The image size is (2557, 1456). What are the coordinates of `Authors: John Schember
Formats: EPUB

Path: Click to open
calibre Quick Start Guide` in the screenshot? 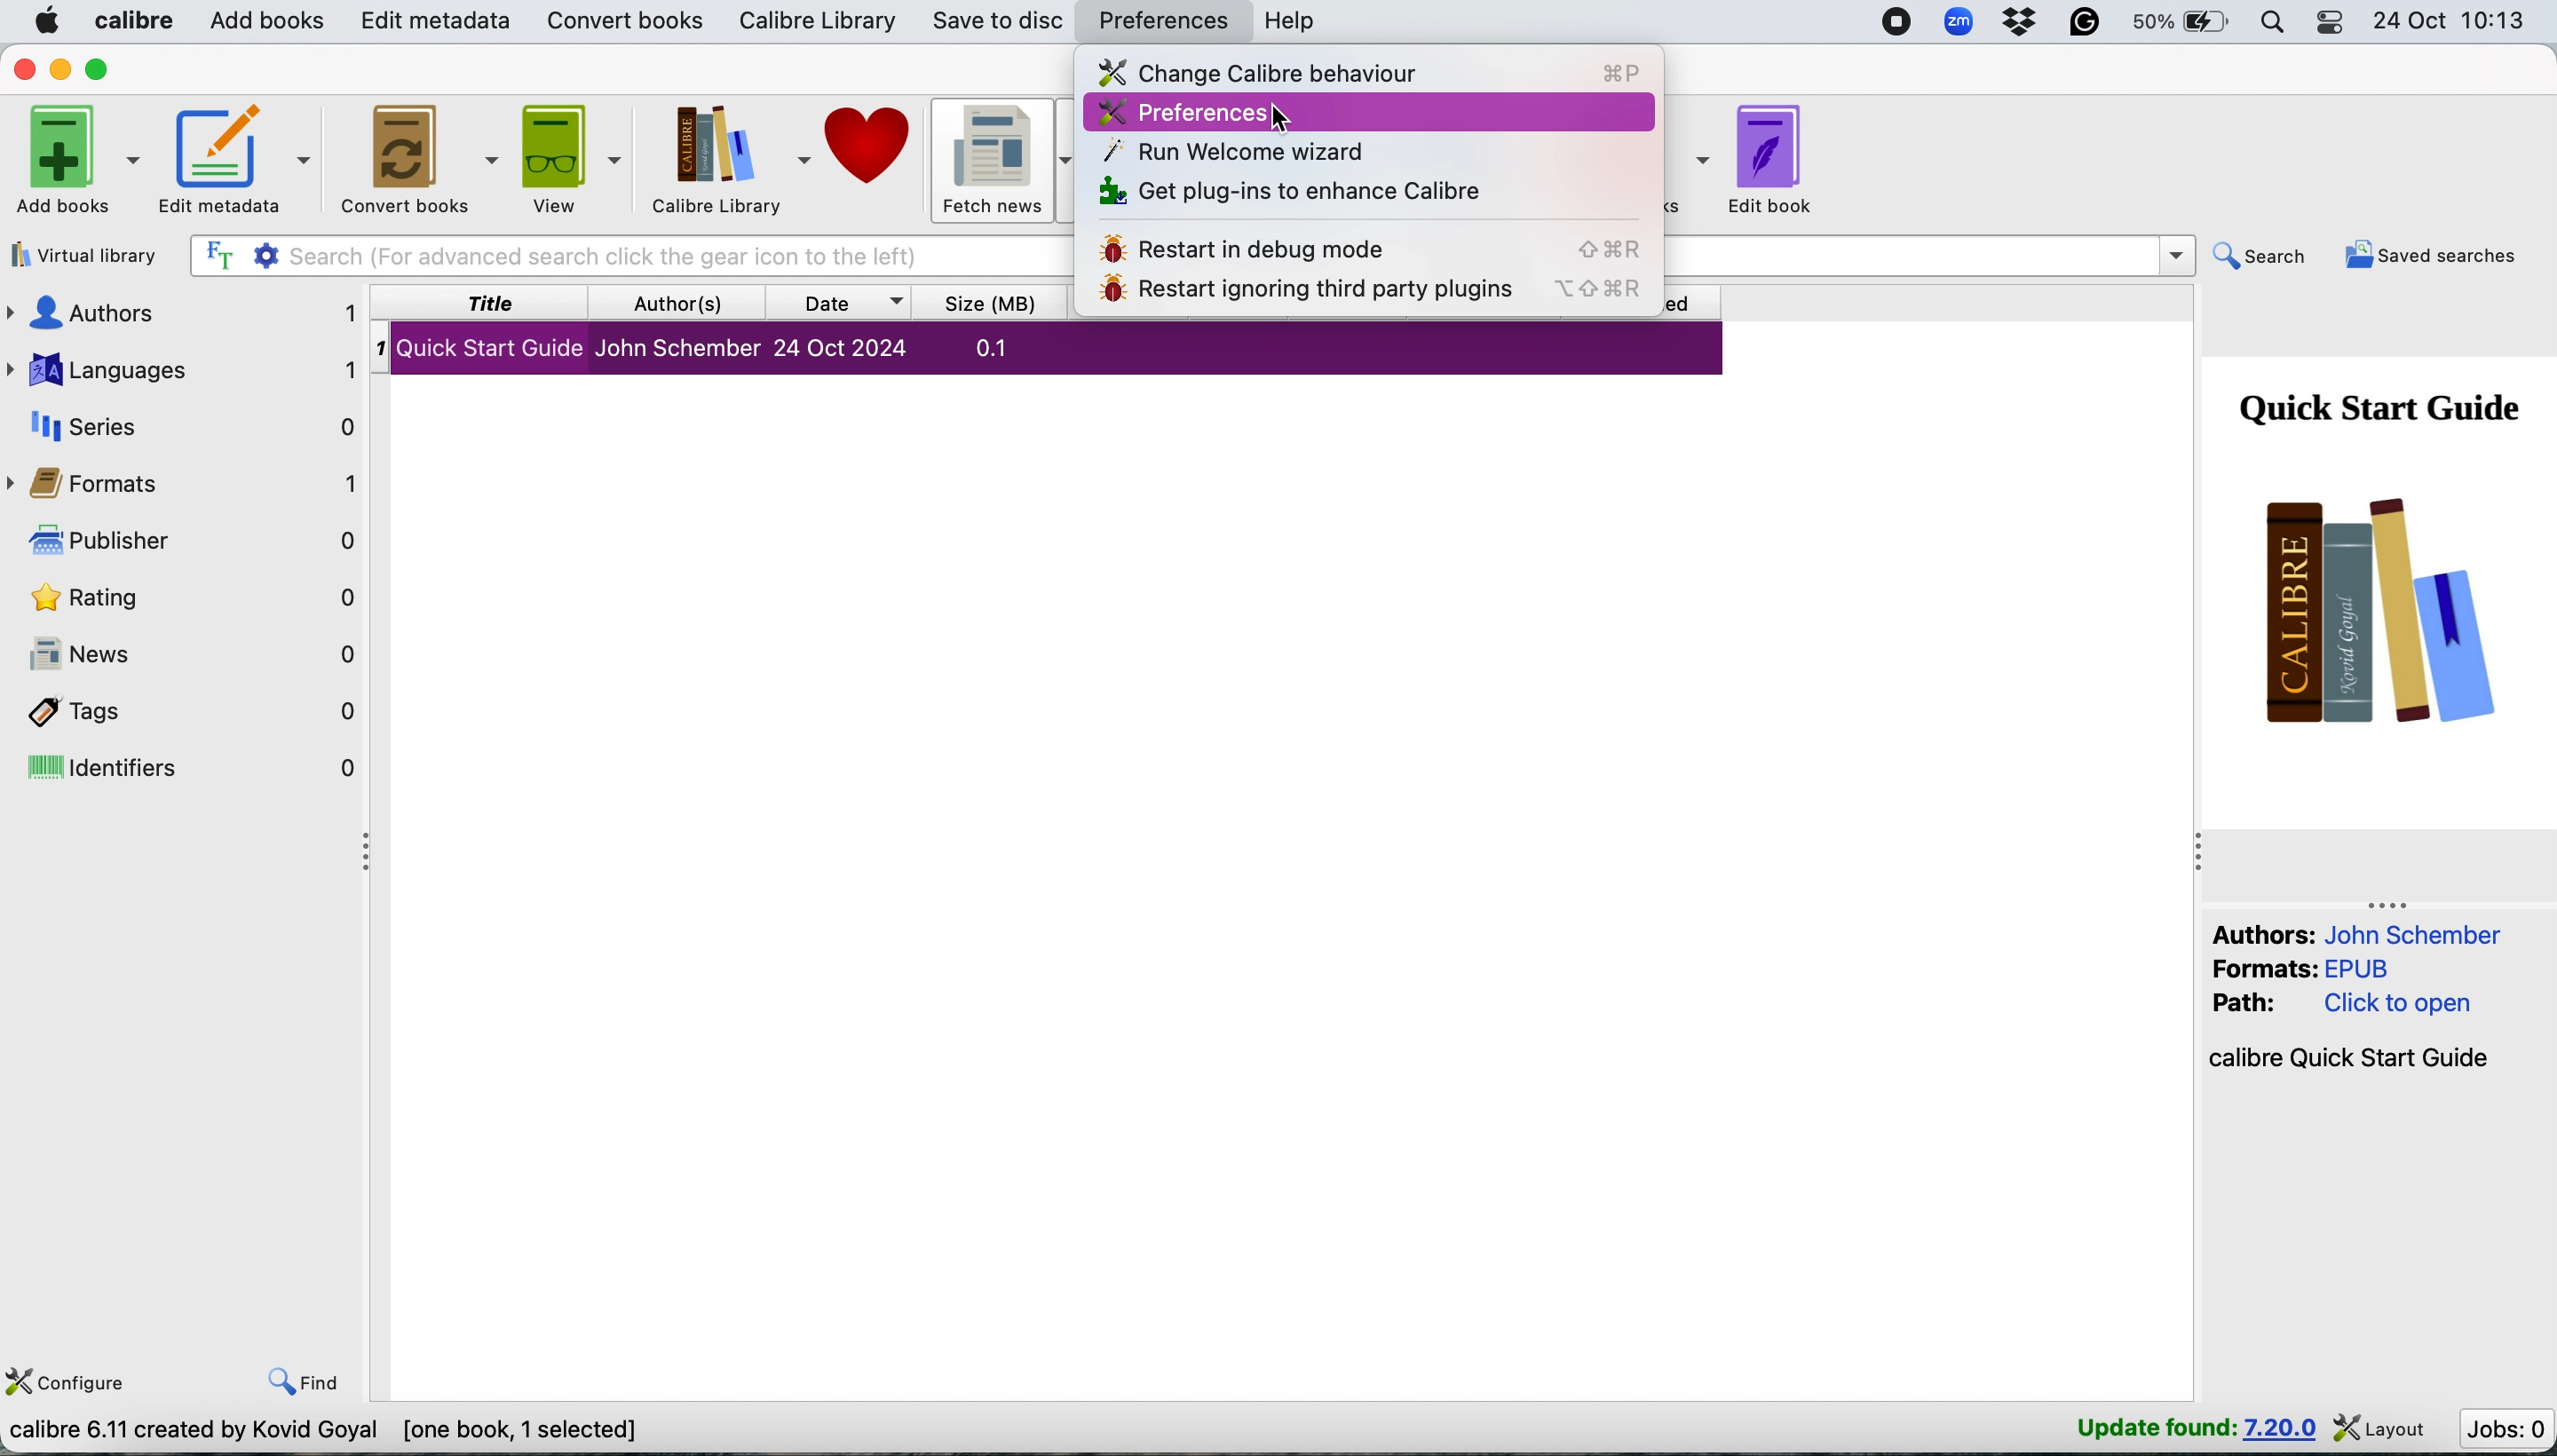 It's located at (2353, 1000).